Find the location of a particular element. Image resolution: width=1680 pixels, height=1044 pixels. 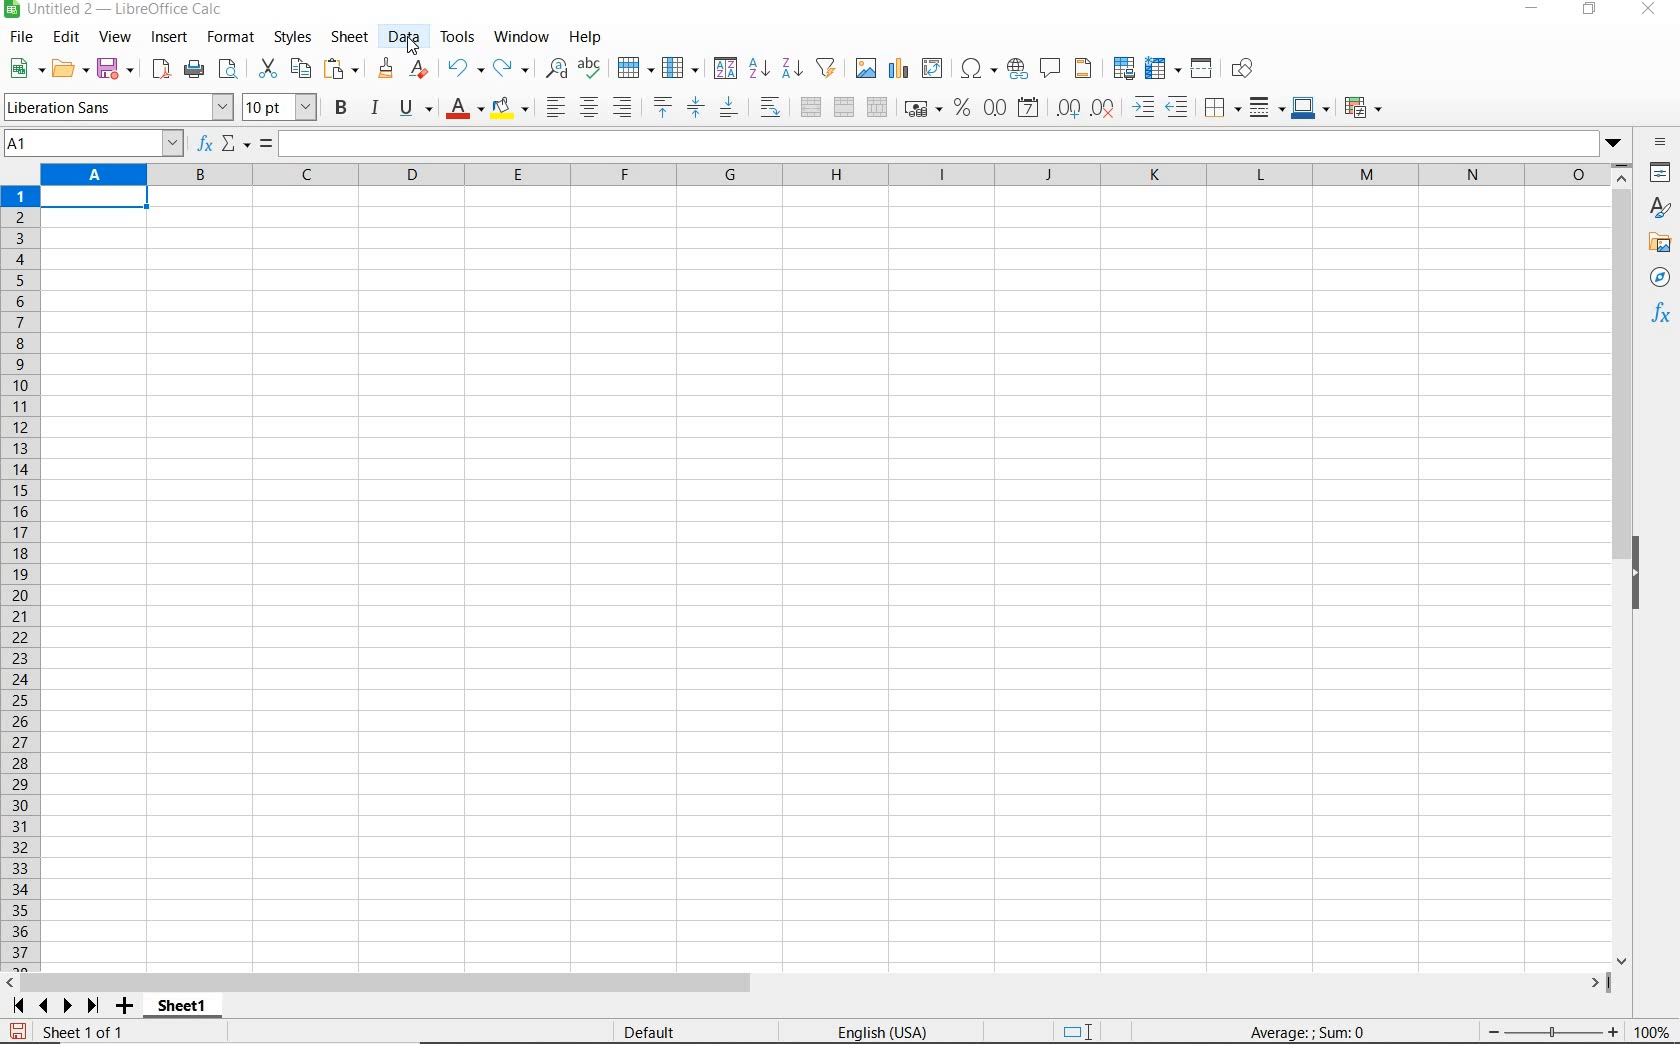

save is located at coordinates (18, 1032).